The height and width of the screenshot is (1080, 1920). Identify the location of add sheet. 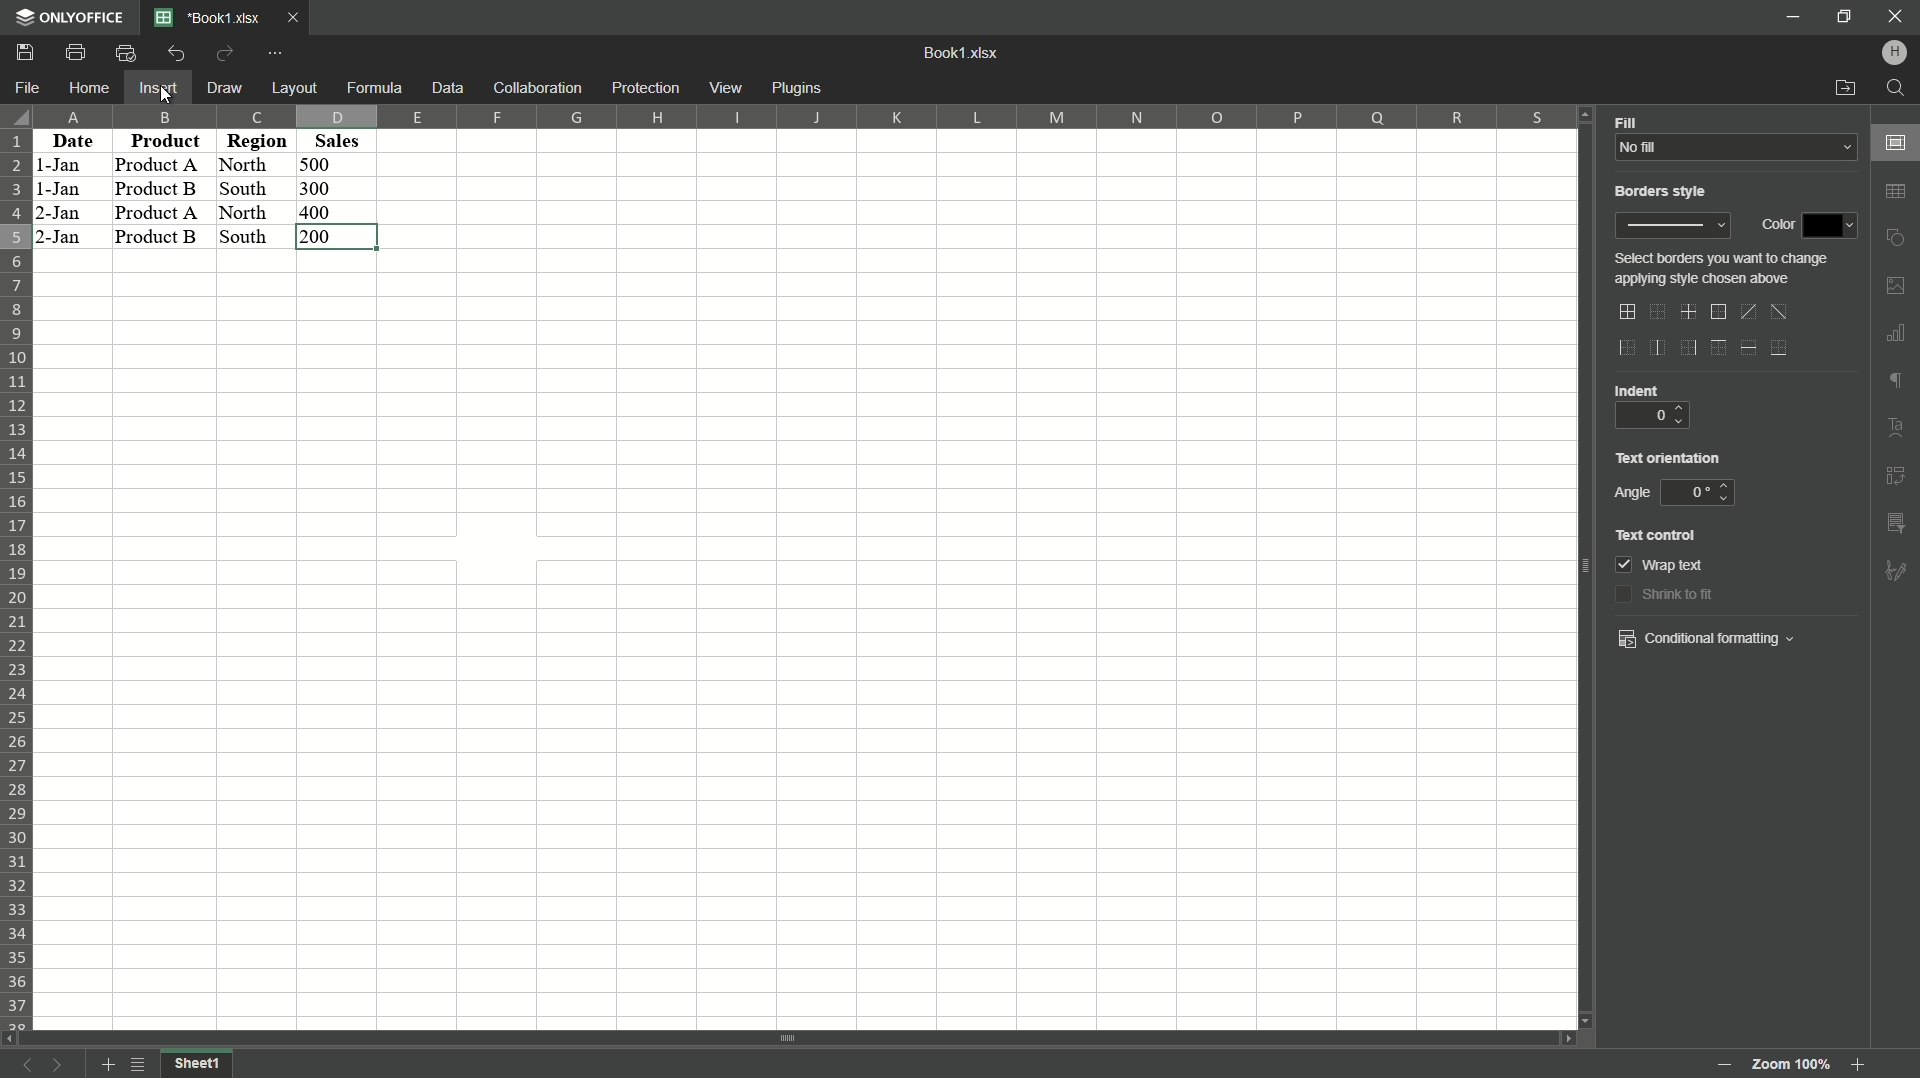
(106, 1065).